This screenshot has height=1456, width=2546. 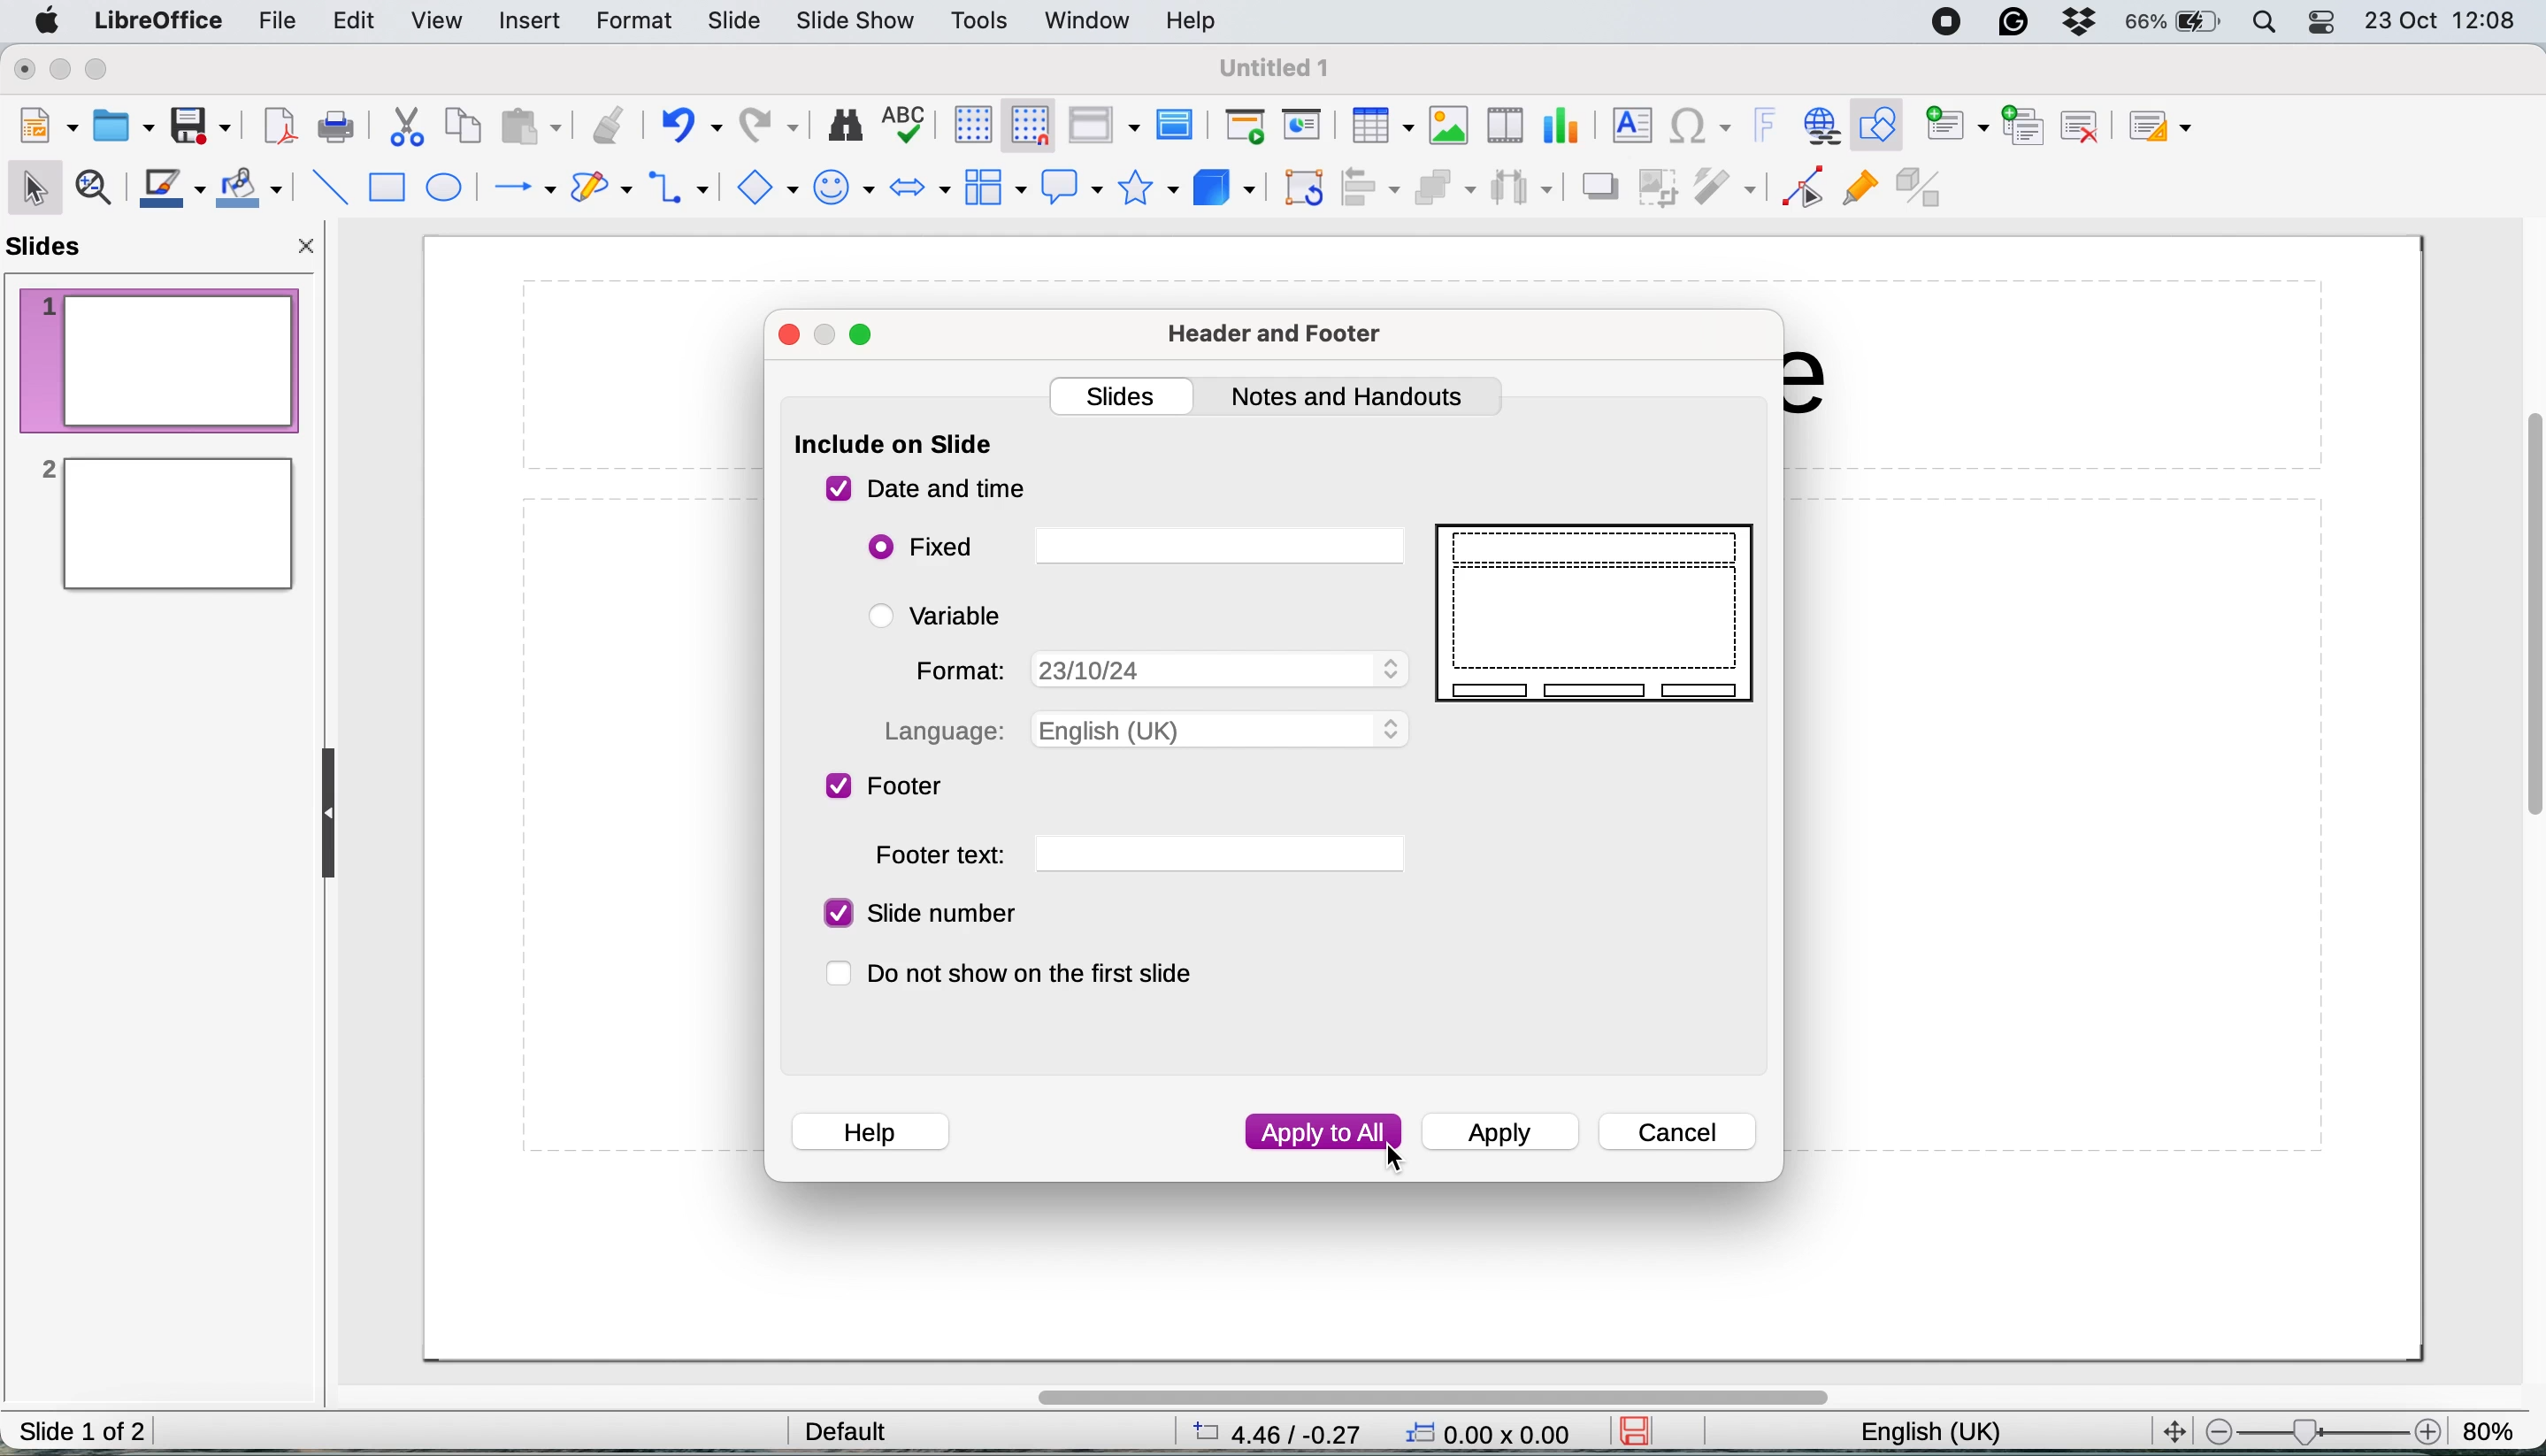 I want to click on collapse, so click(x=335, y=814).